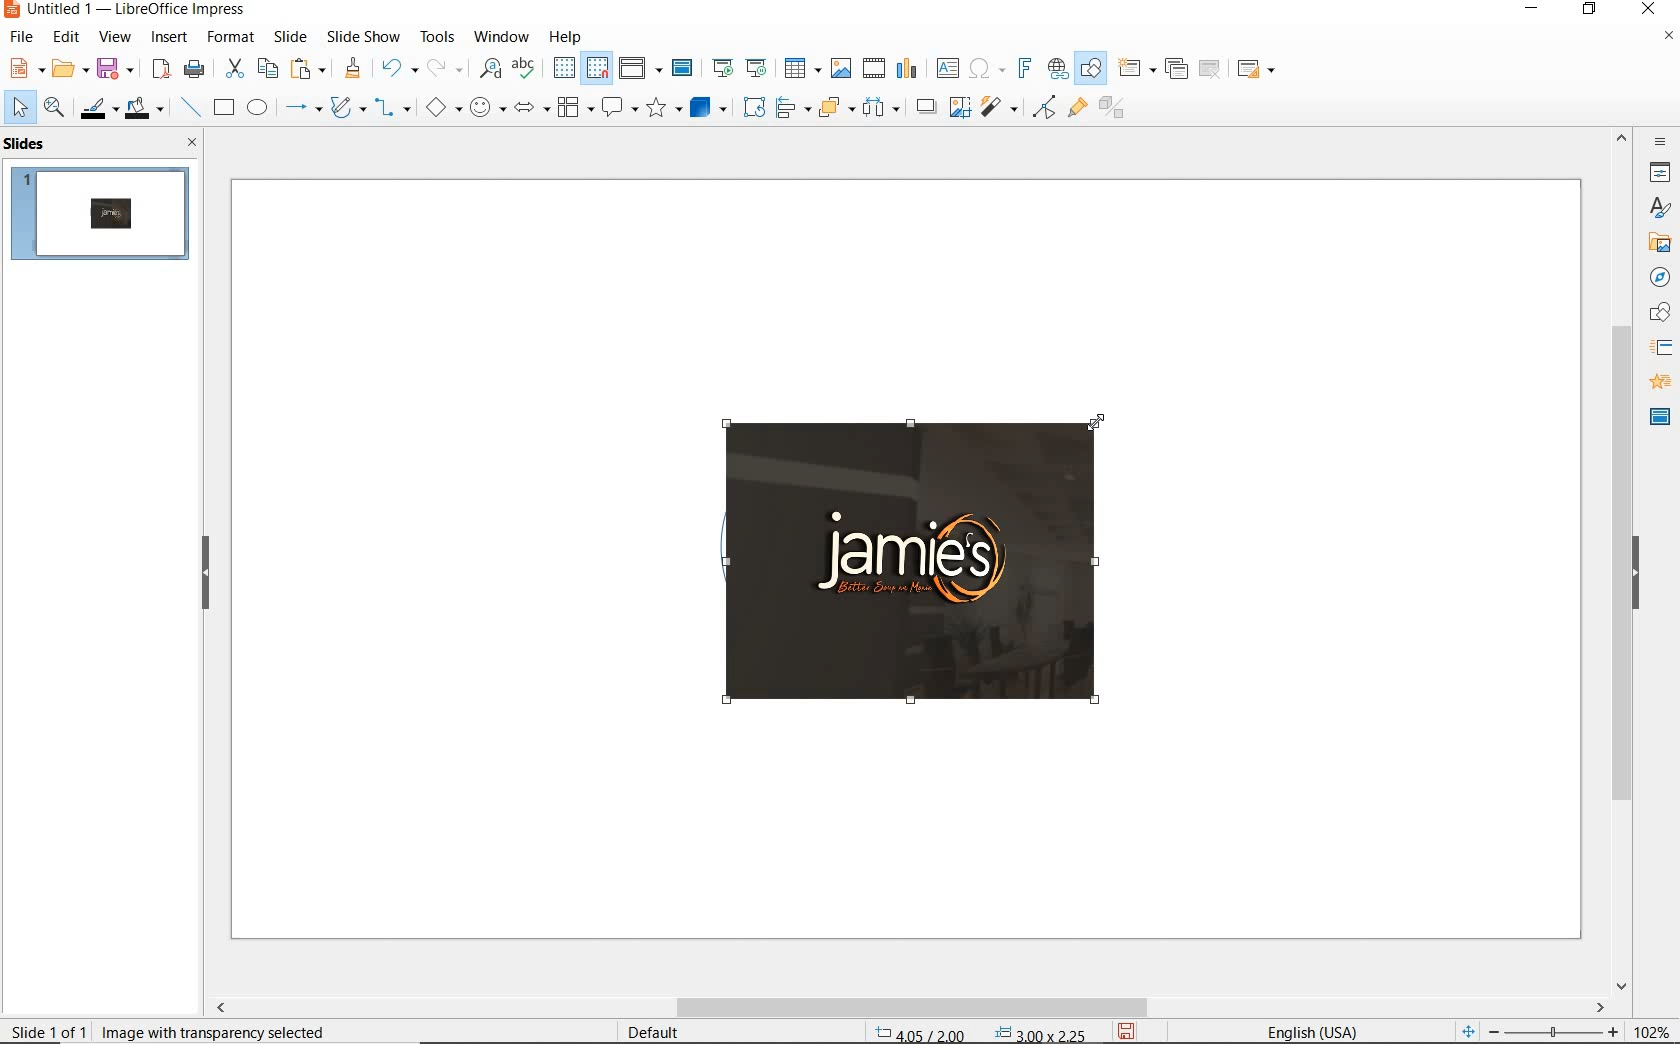 The width and height of the screenshot is (1680, 1044). I want to click on tools, so click(437, 36).